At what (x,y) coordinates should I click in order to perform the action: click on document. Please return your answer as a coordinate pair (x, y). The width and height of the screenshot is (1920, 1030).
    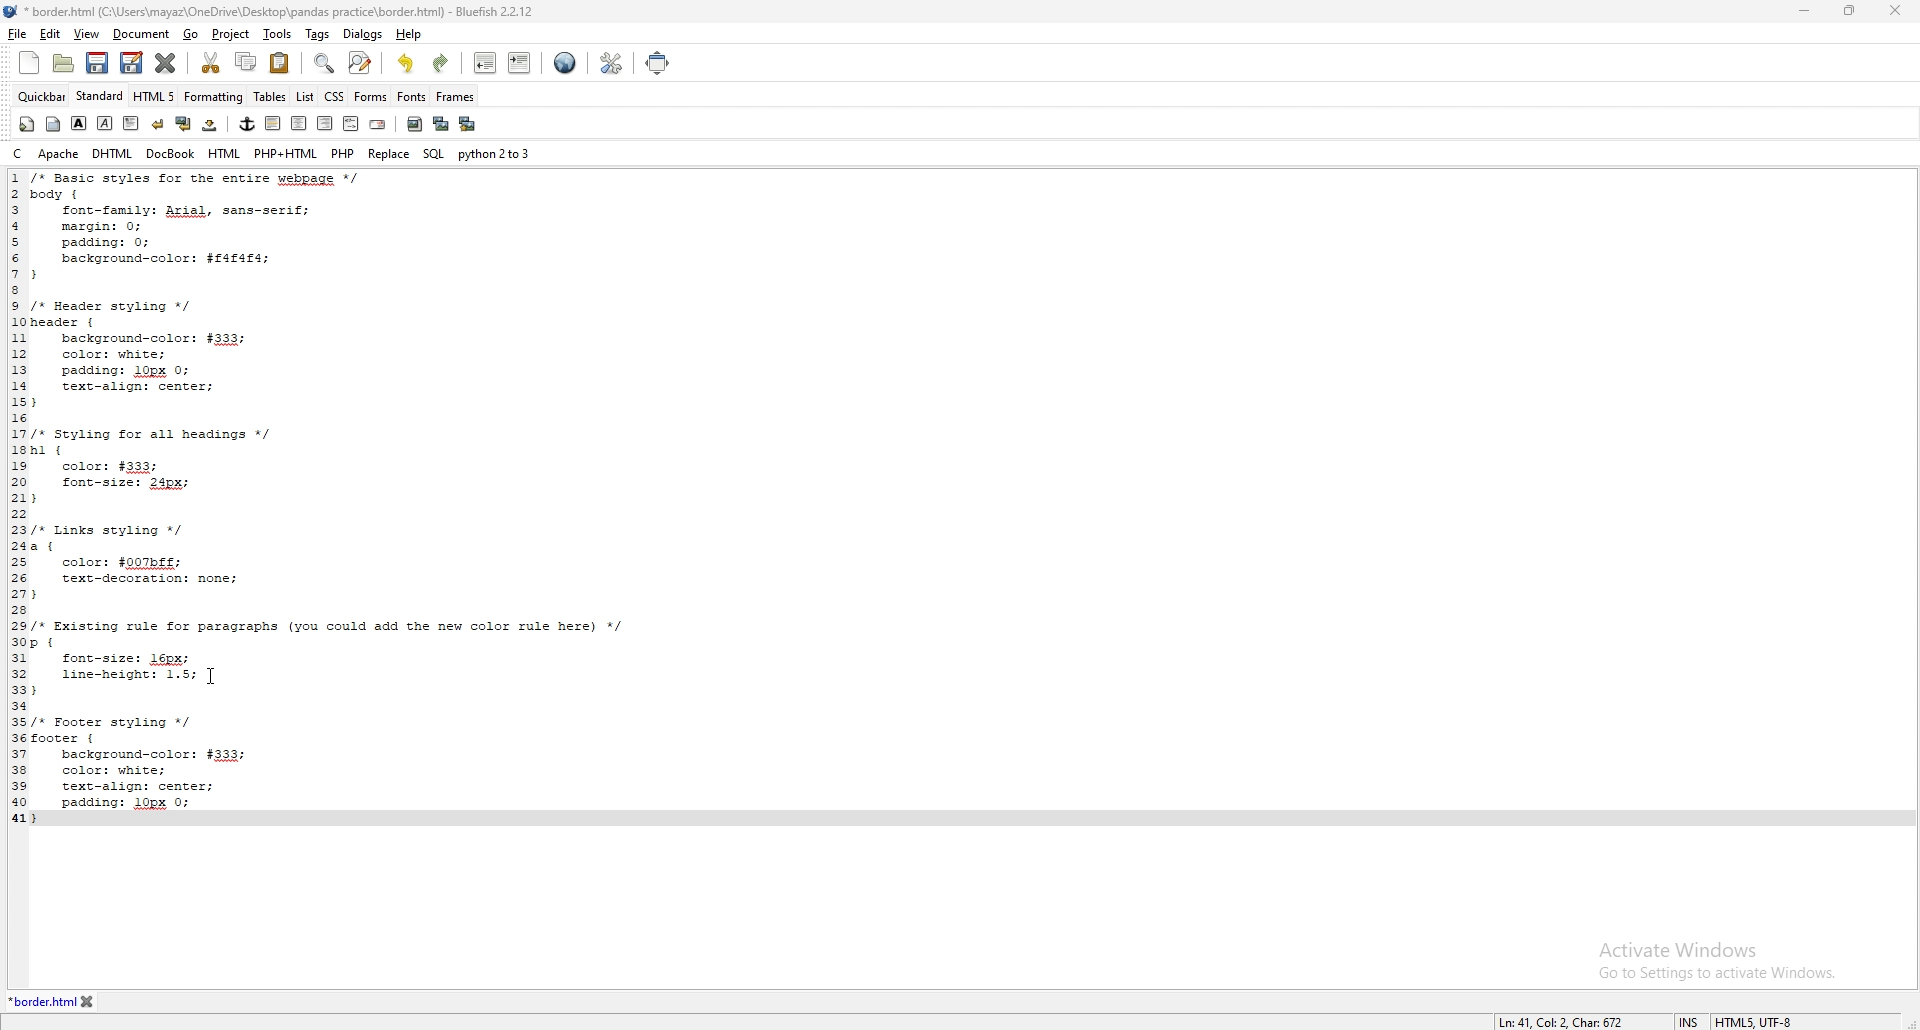
    Looking at the image, I should click on (140, 35).